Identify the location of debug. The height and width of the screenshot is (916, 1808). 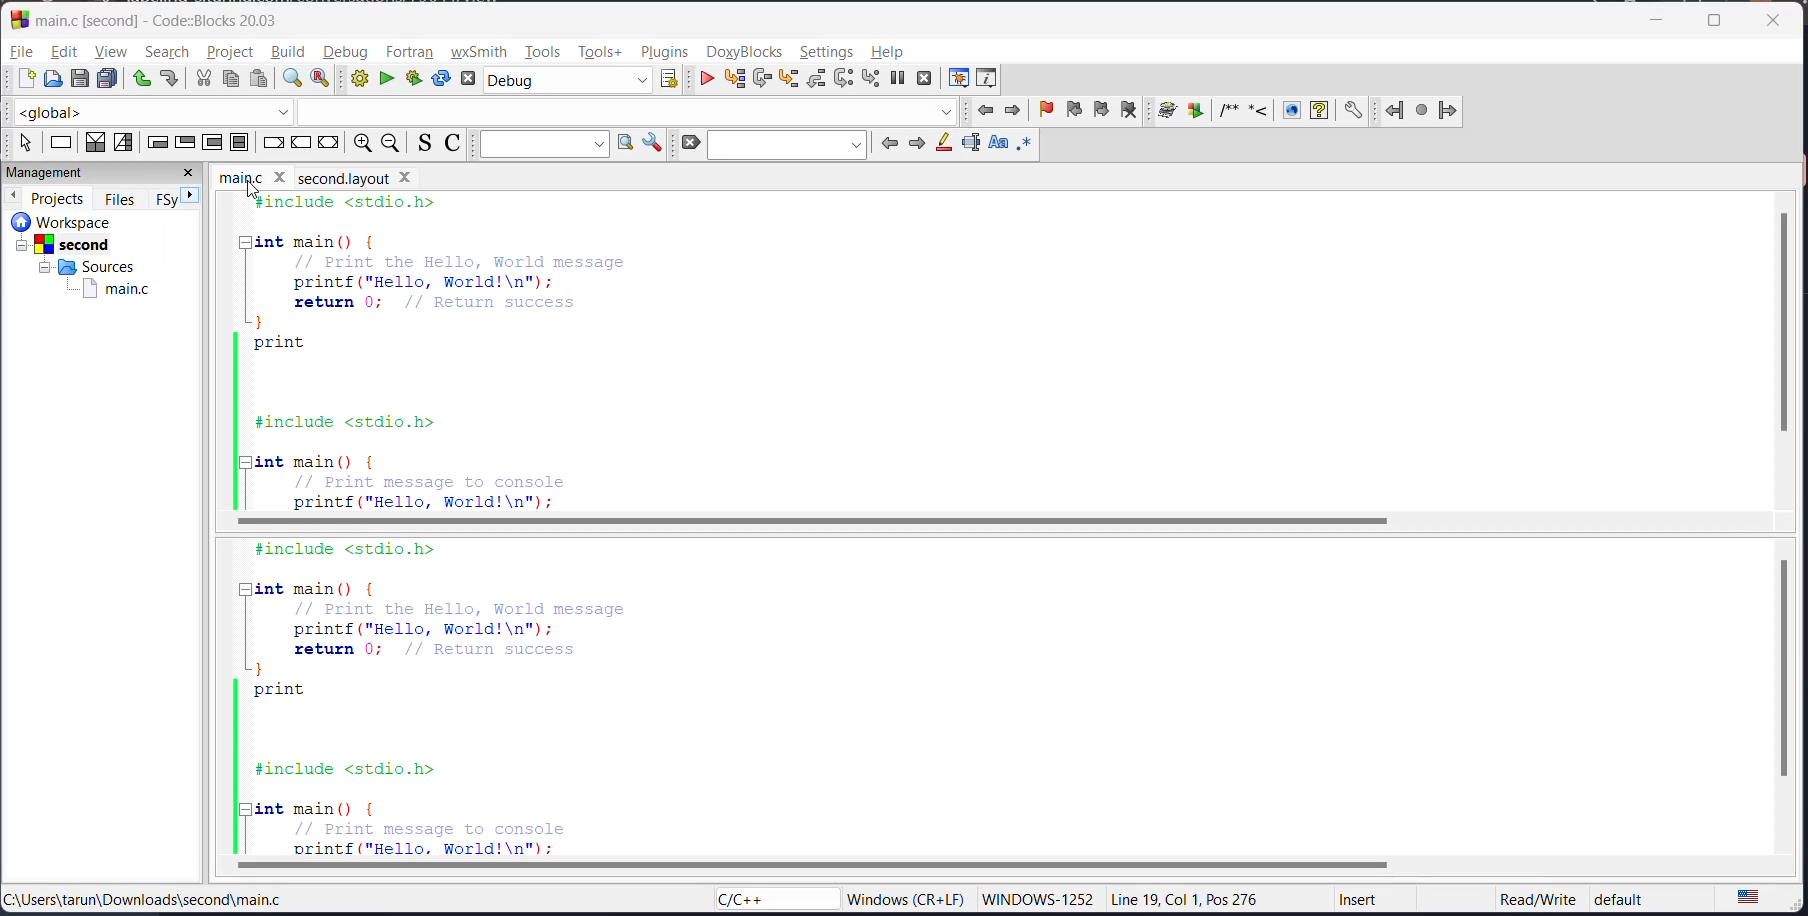
(349, 52).